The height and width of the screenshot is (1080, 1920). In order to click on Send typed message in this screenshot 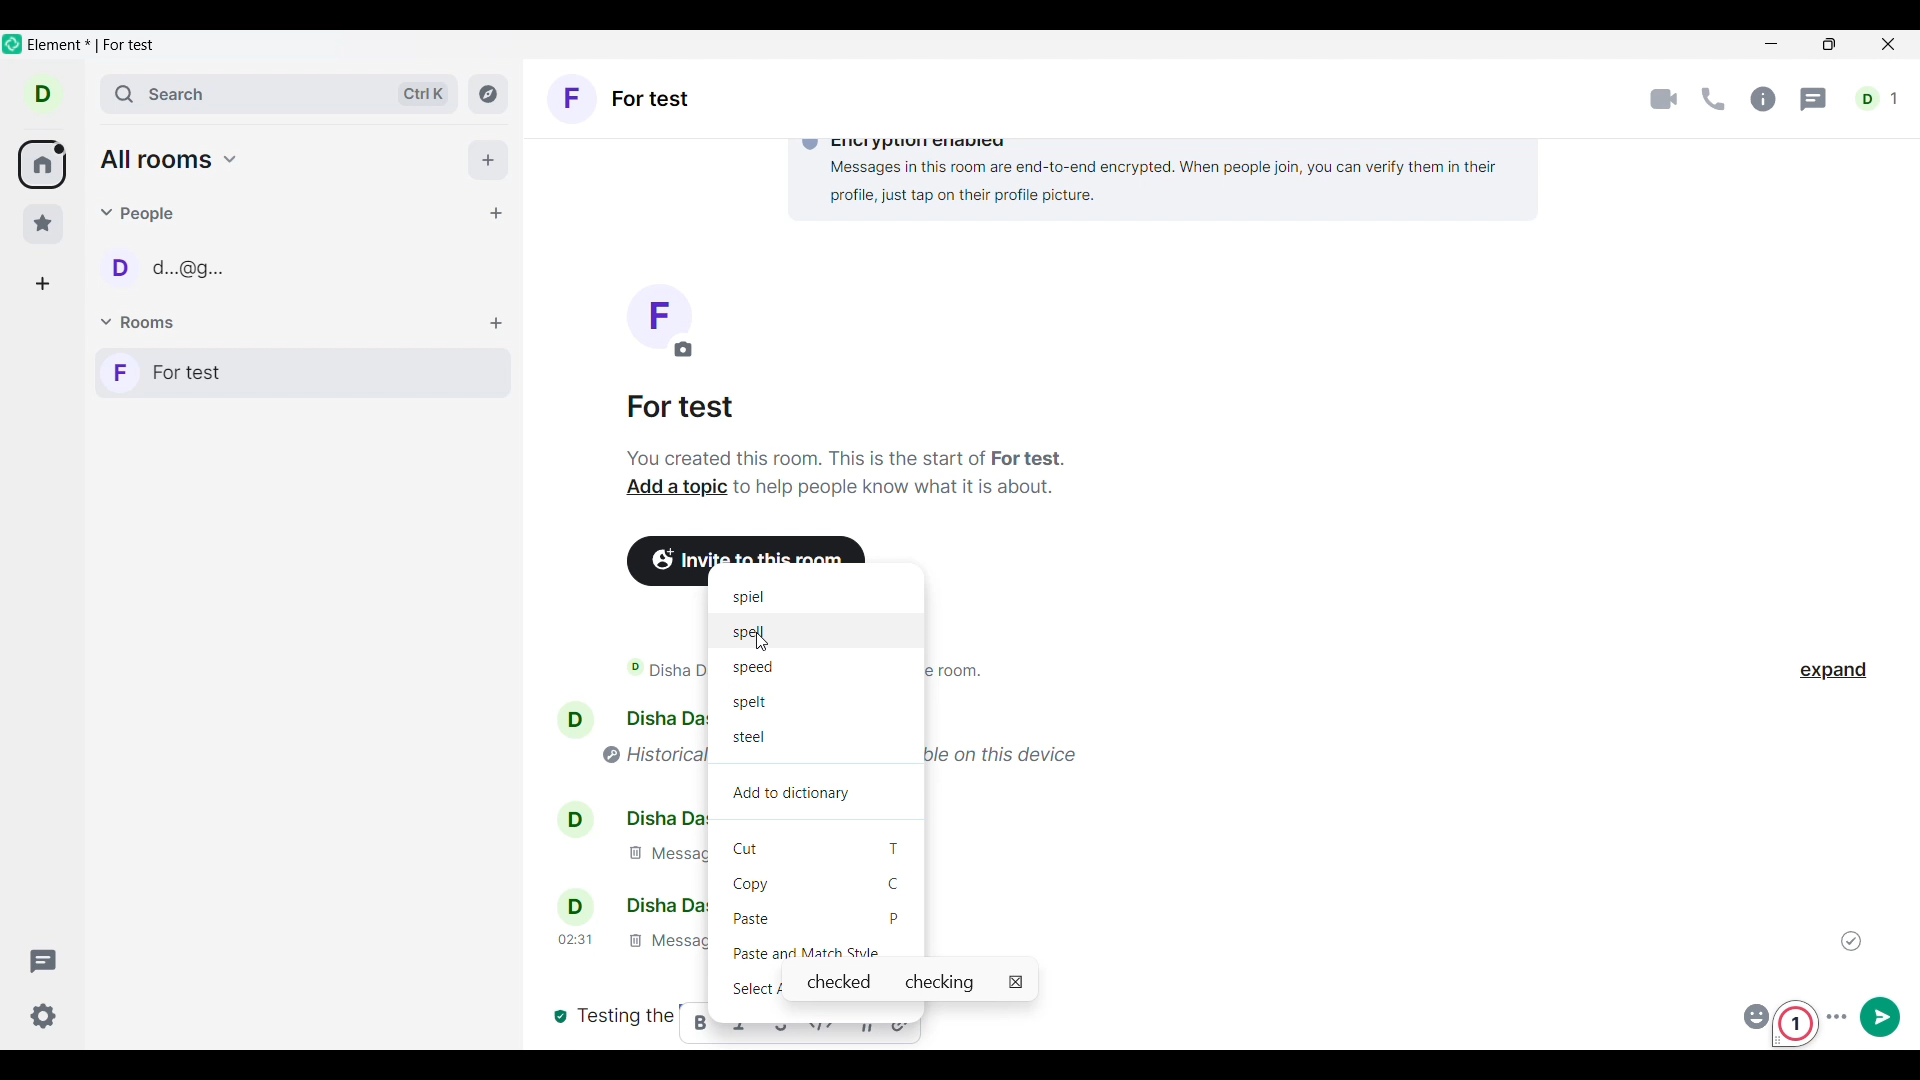, I will do `click(1881, 1016)`.